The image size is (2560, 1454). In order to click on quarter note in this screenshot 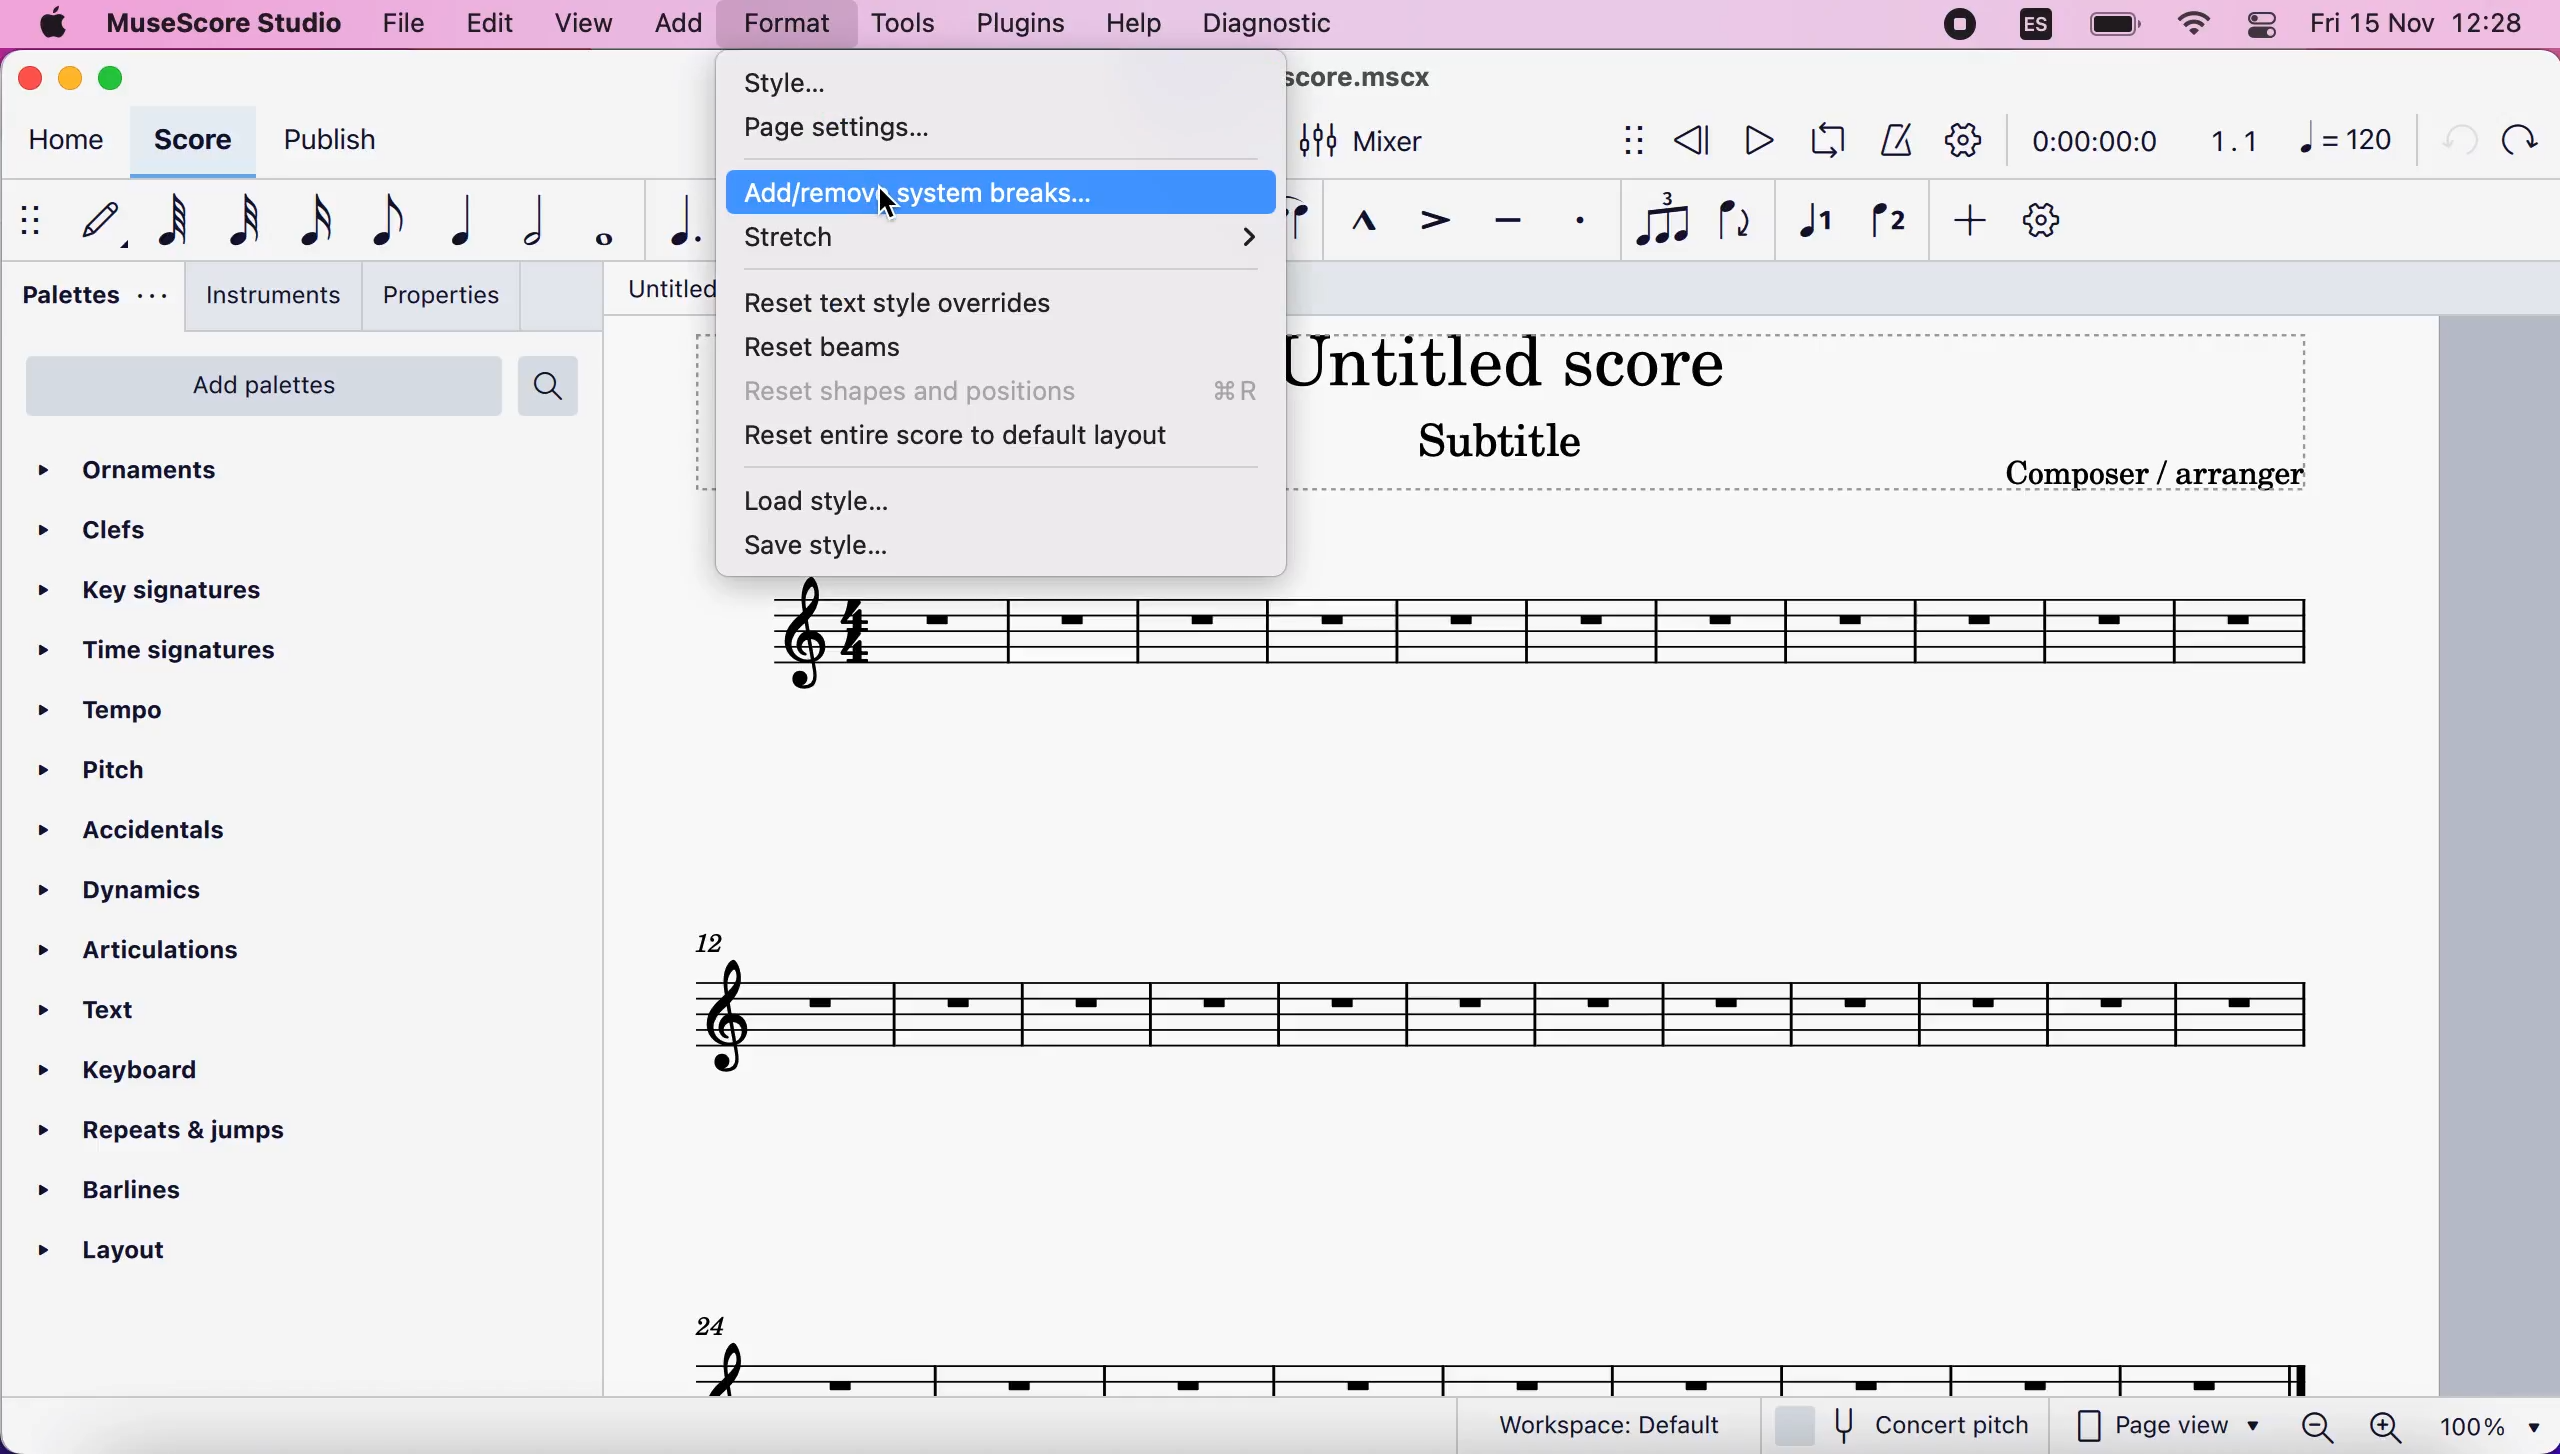, I will do `click(453, 220)`.